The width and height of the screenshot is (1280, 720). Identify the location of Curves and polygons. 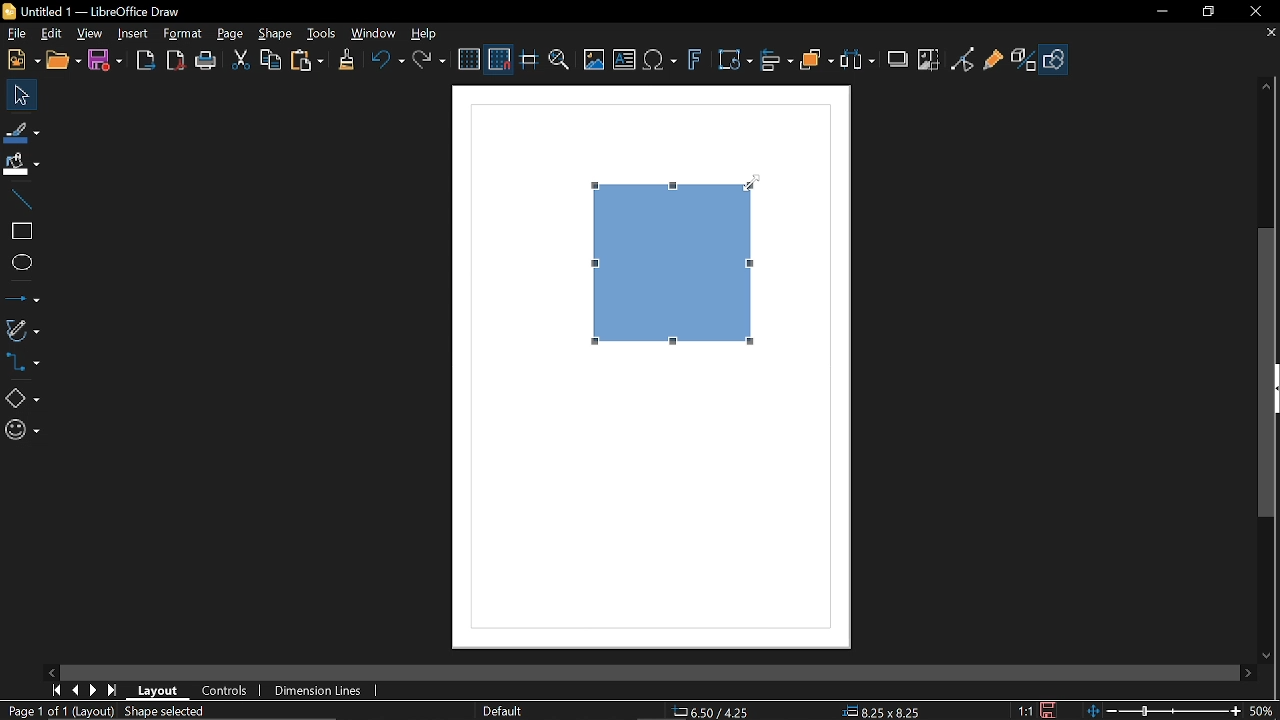
(22, 330).